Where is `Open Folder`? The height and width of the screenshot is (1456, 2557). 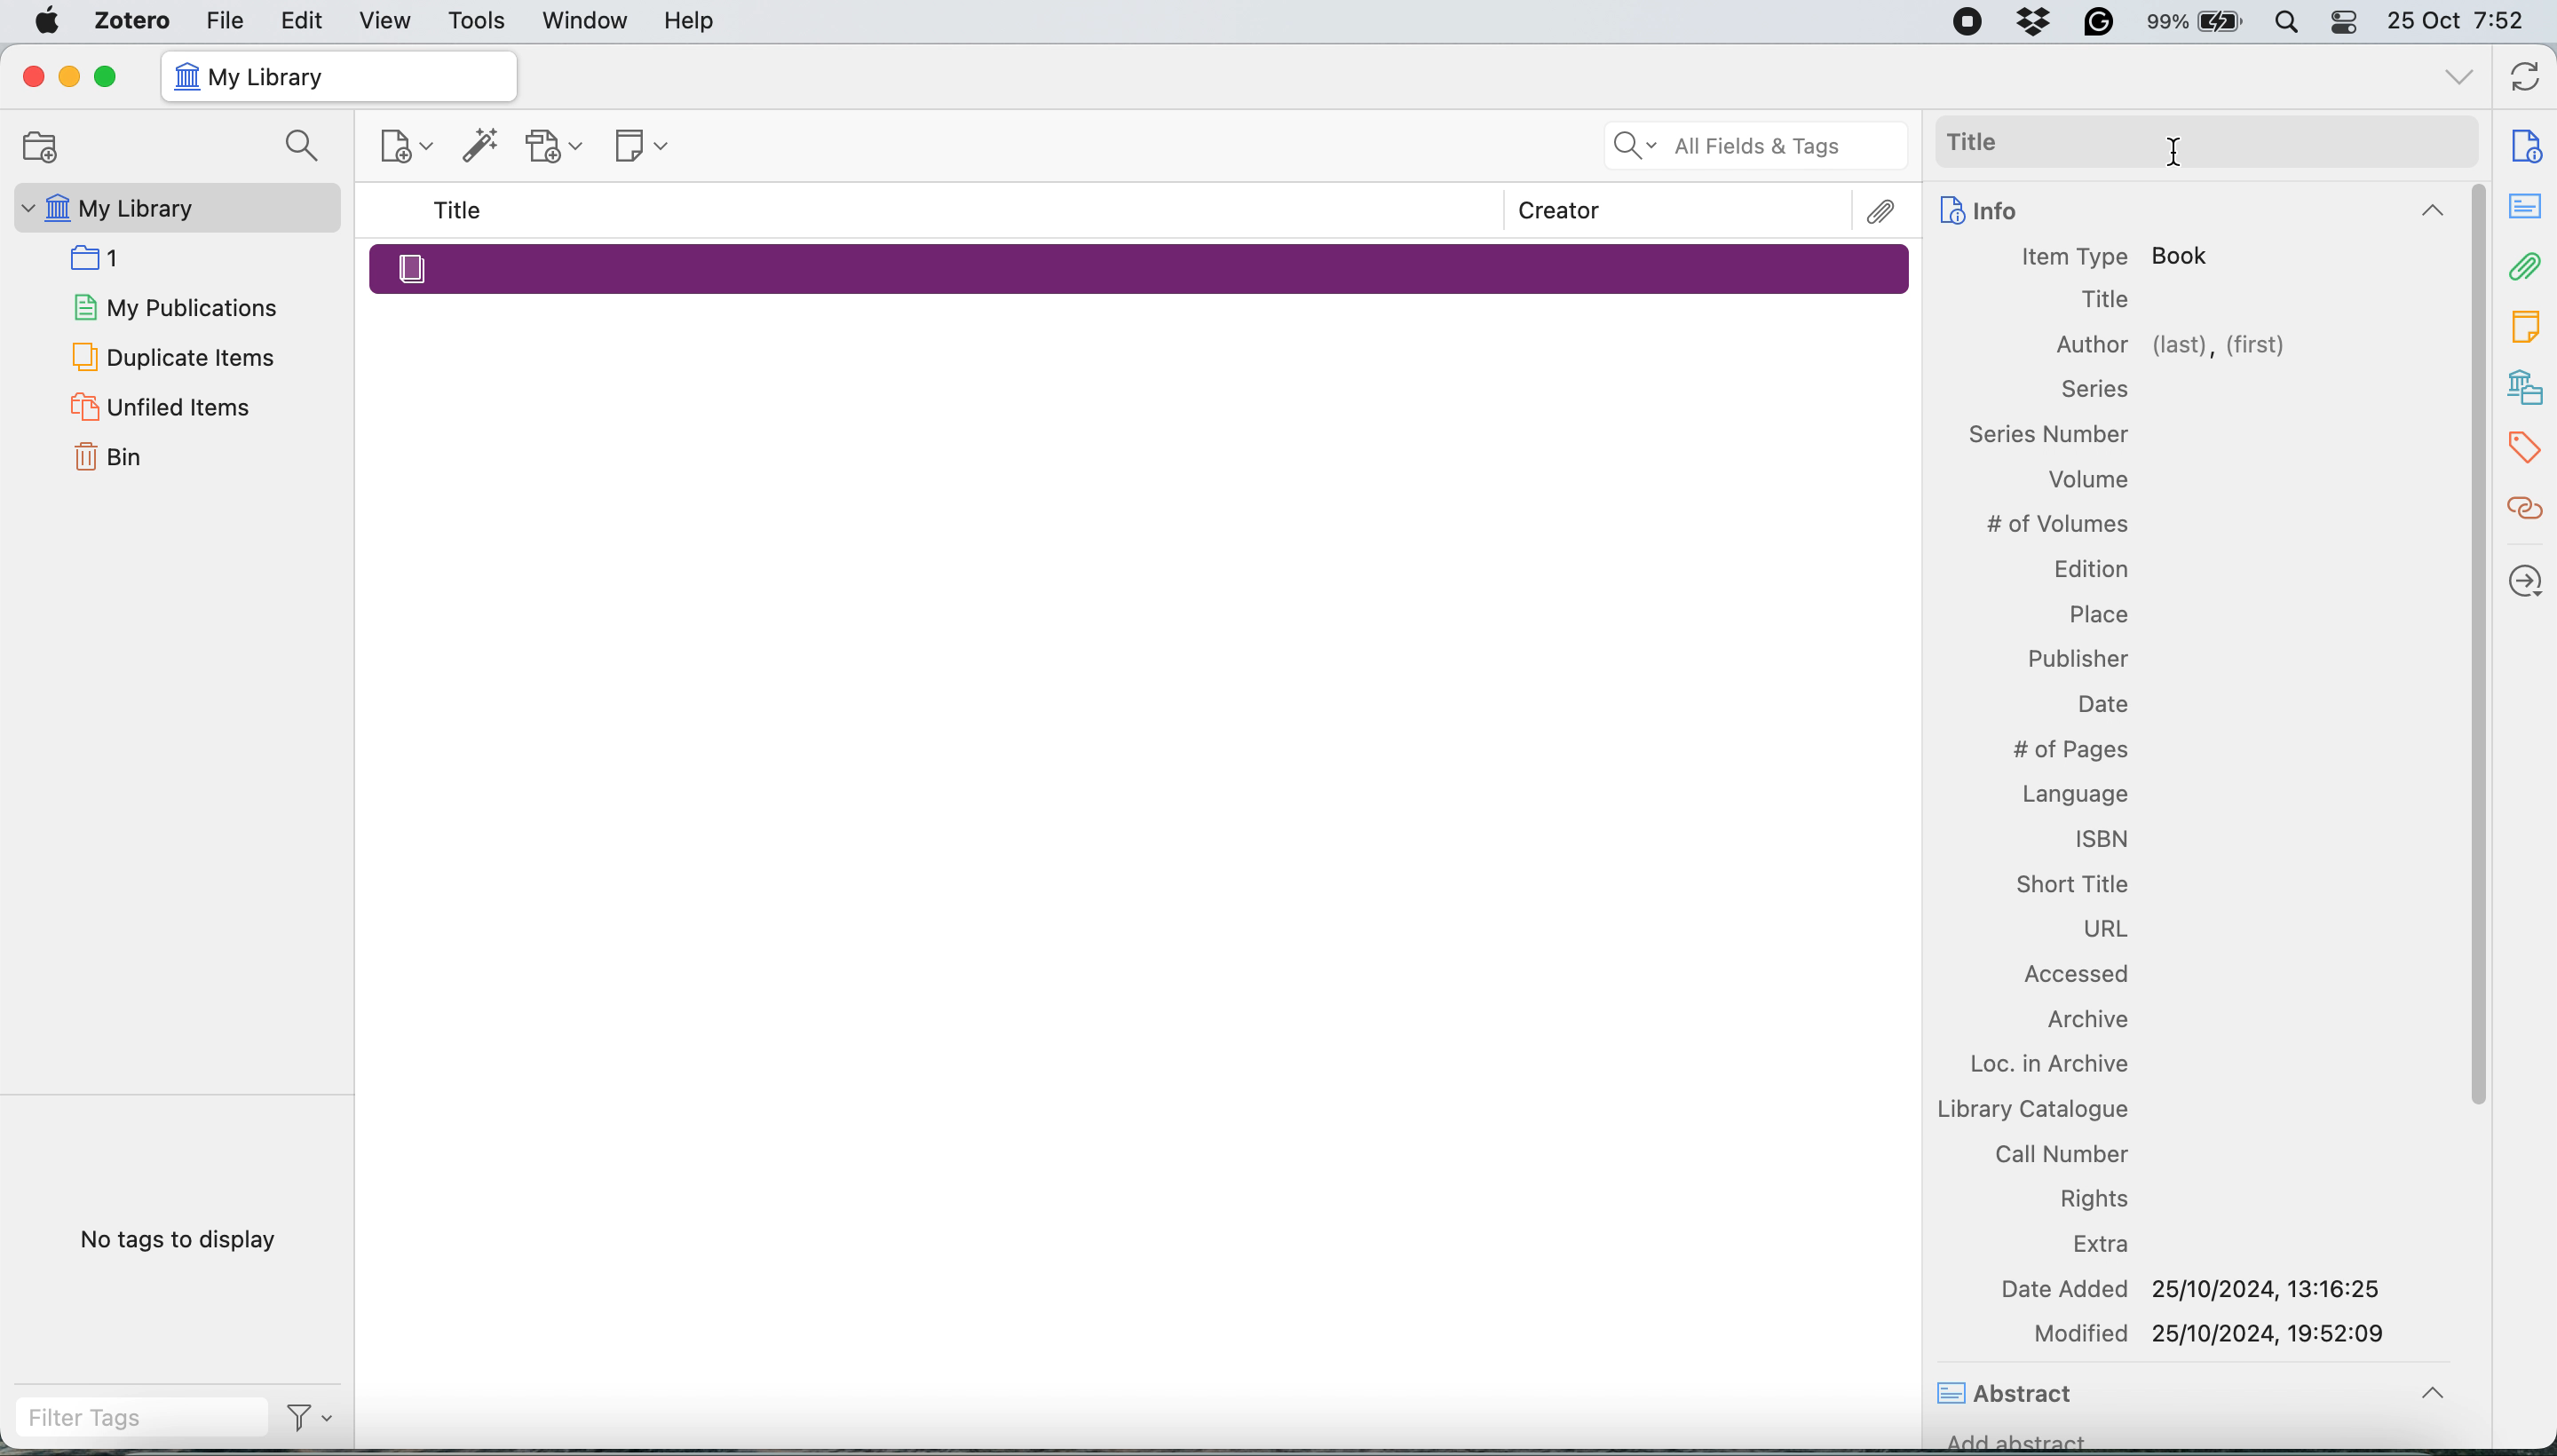 Open Folder is located at coordinates (37, 146).